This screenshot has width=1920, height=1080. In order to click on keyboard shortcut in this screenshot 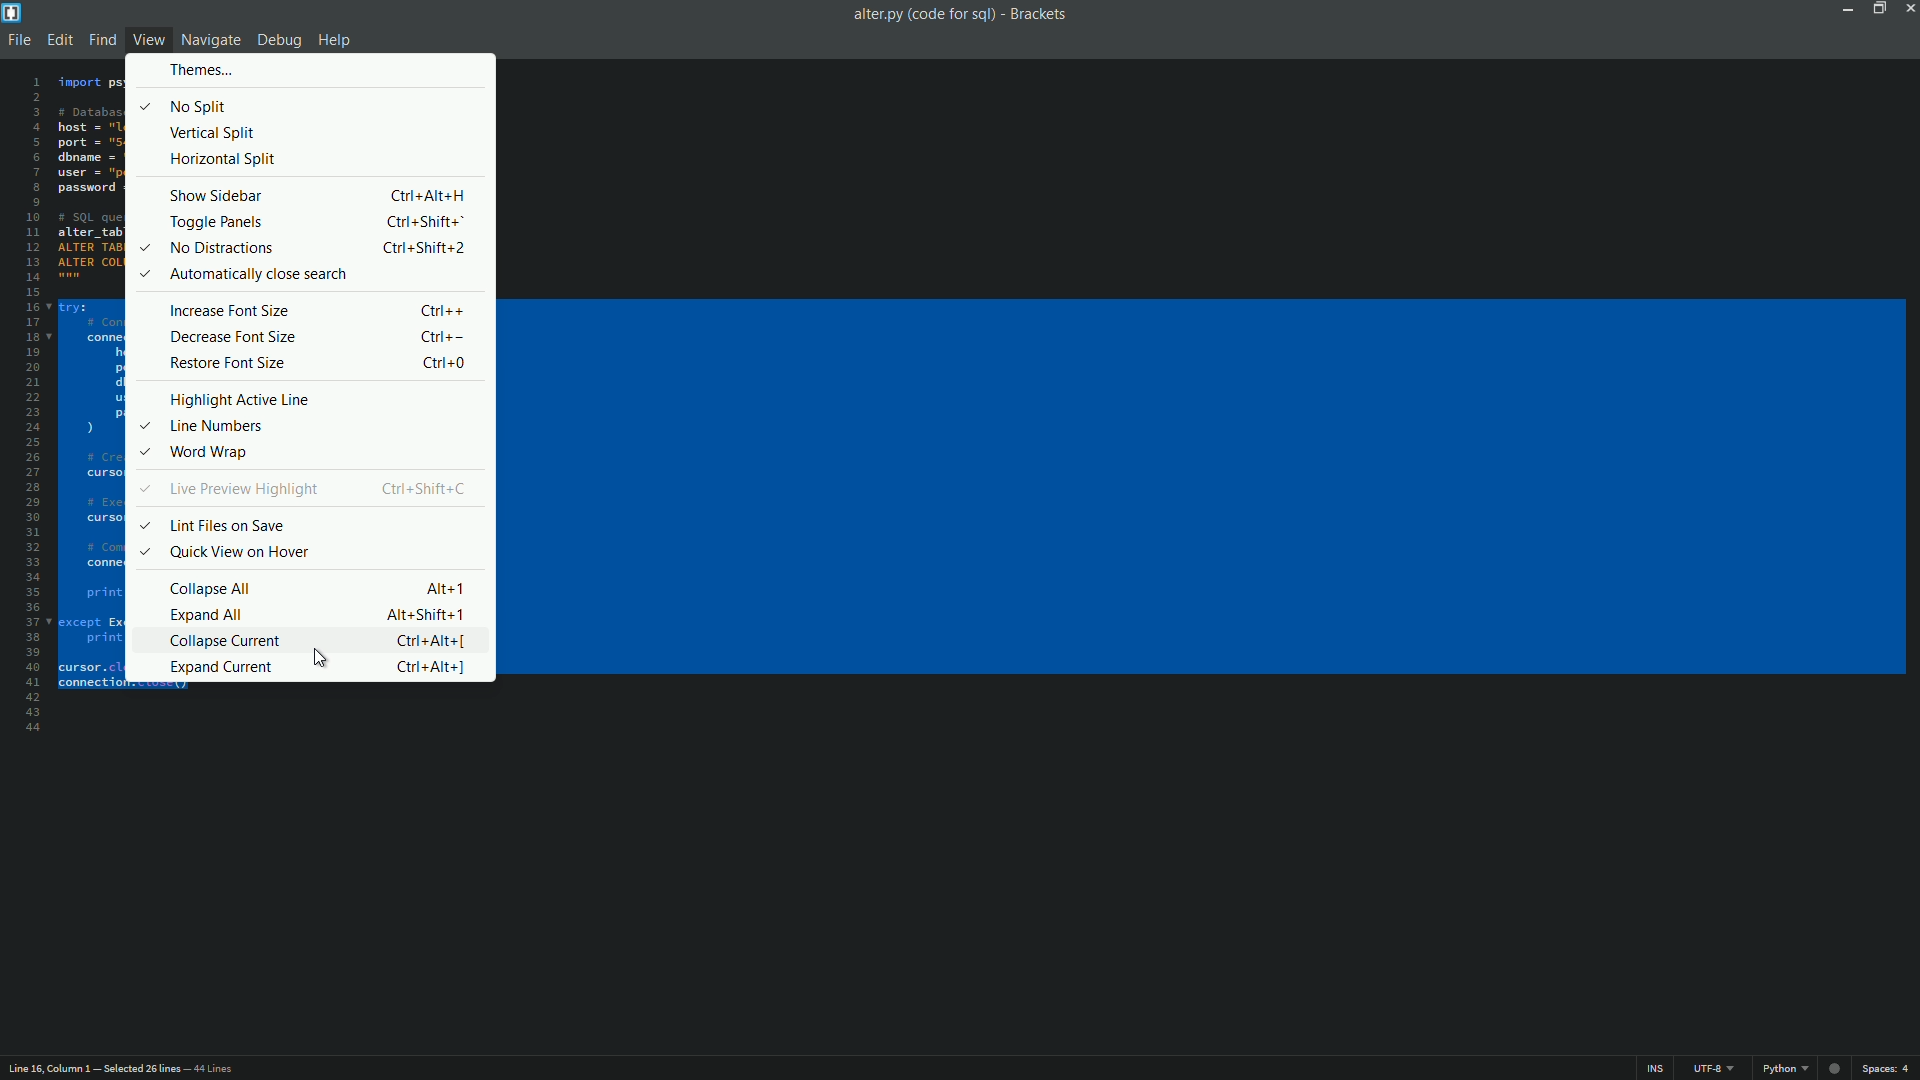, I will do `click(445, 310)`.